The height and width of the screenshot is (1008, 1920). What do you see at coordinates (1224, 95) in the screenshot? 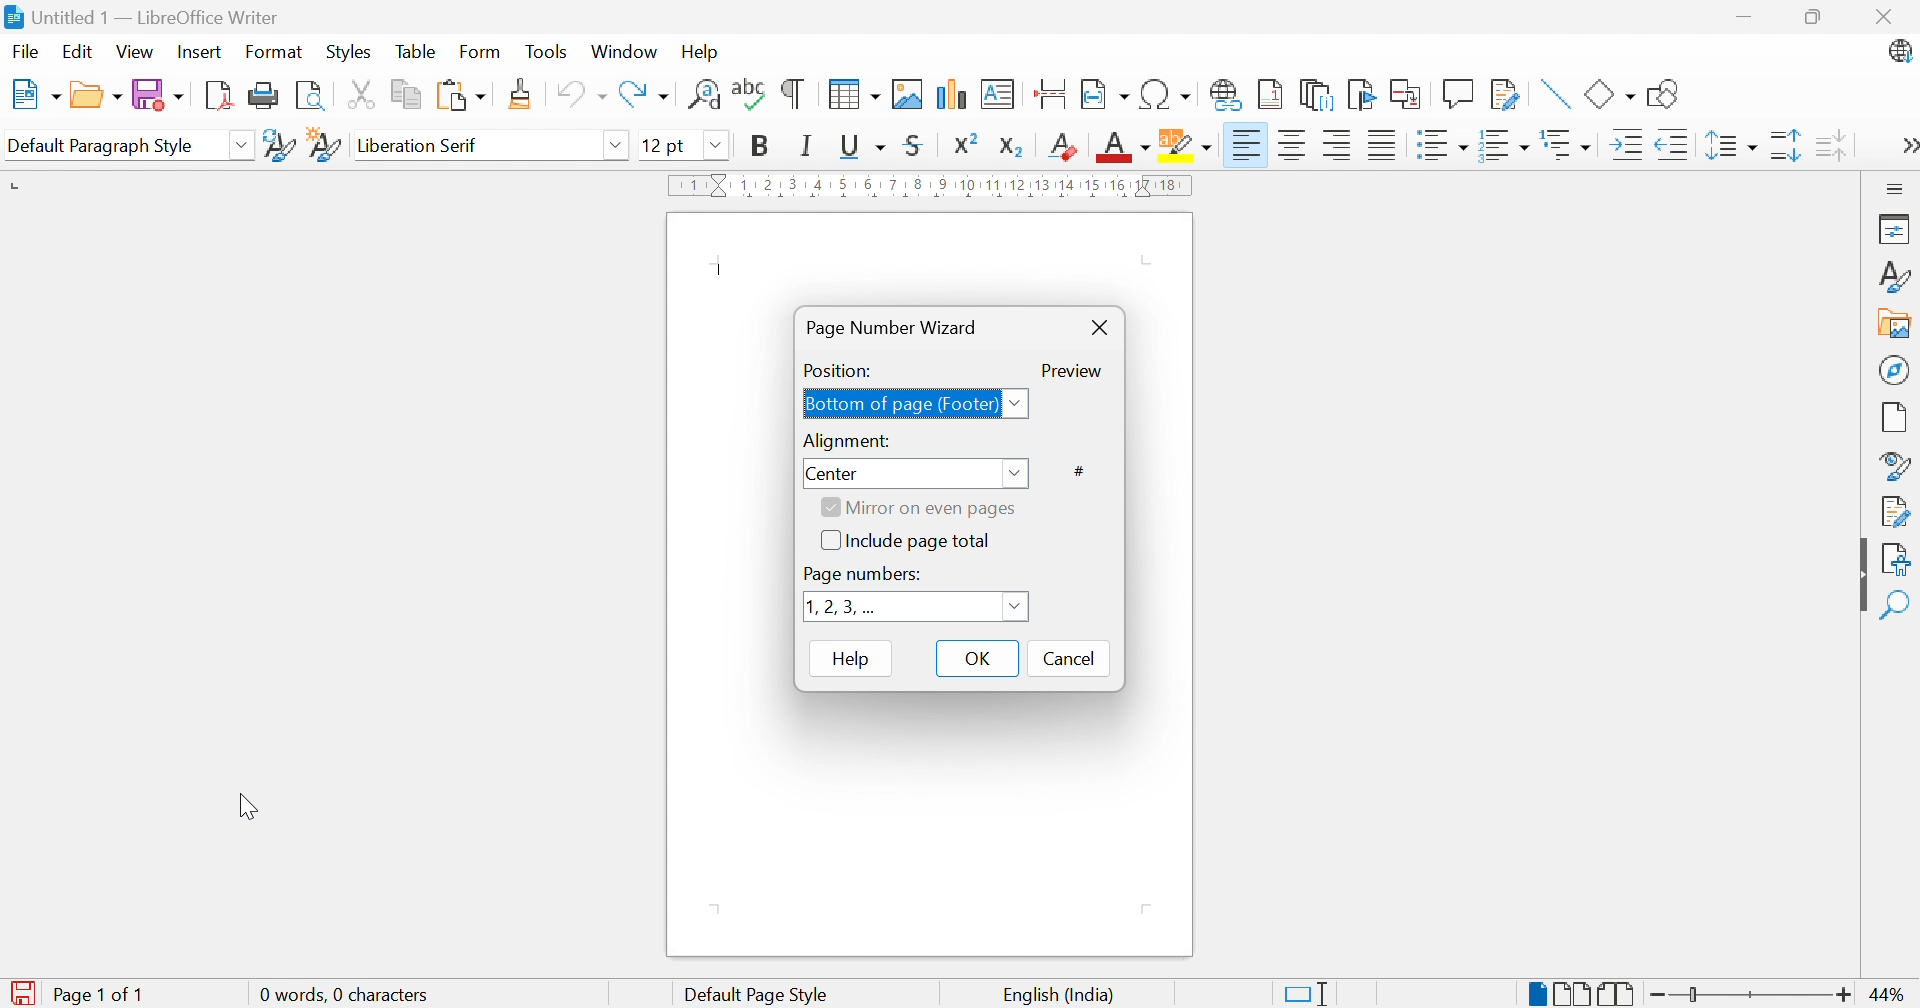
I see `Insert hyperlink` at bounding box center [1224, 95].